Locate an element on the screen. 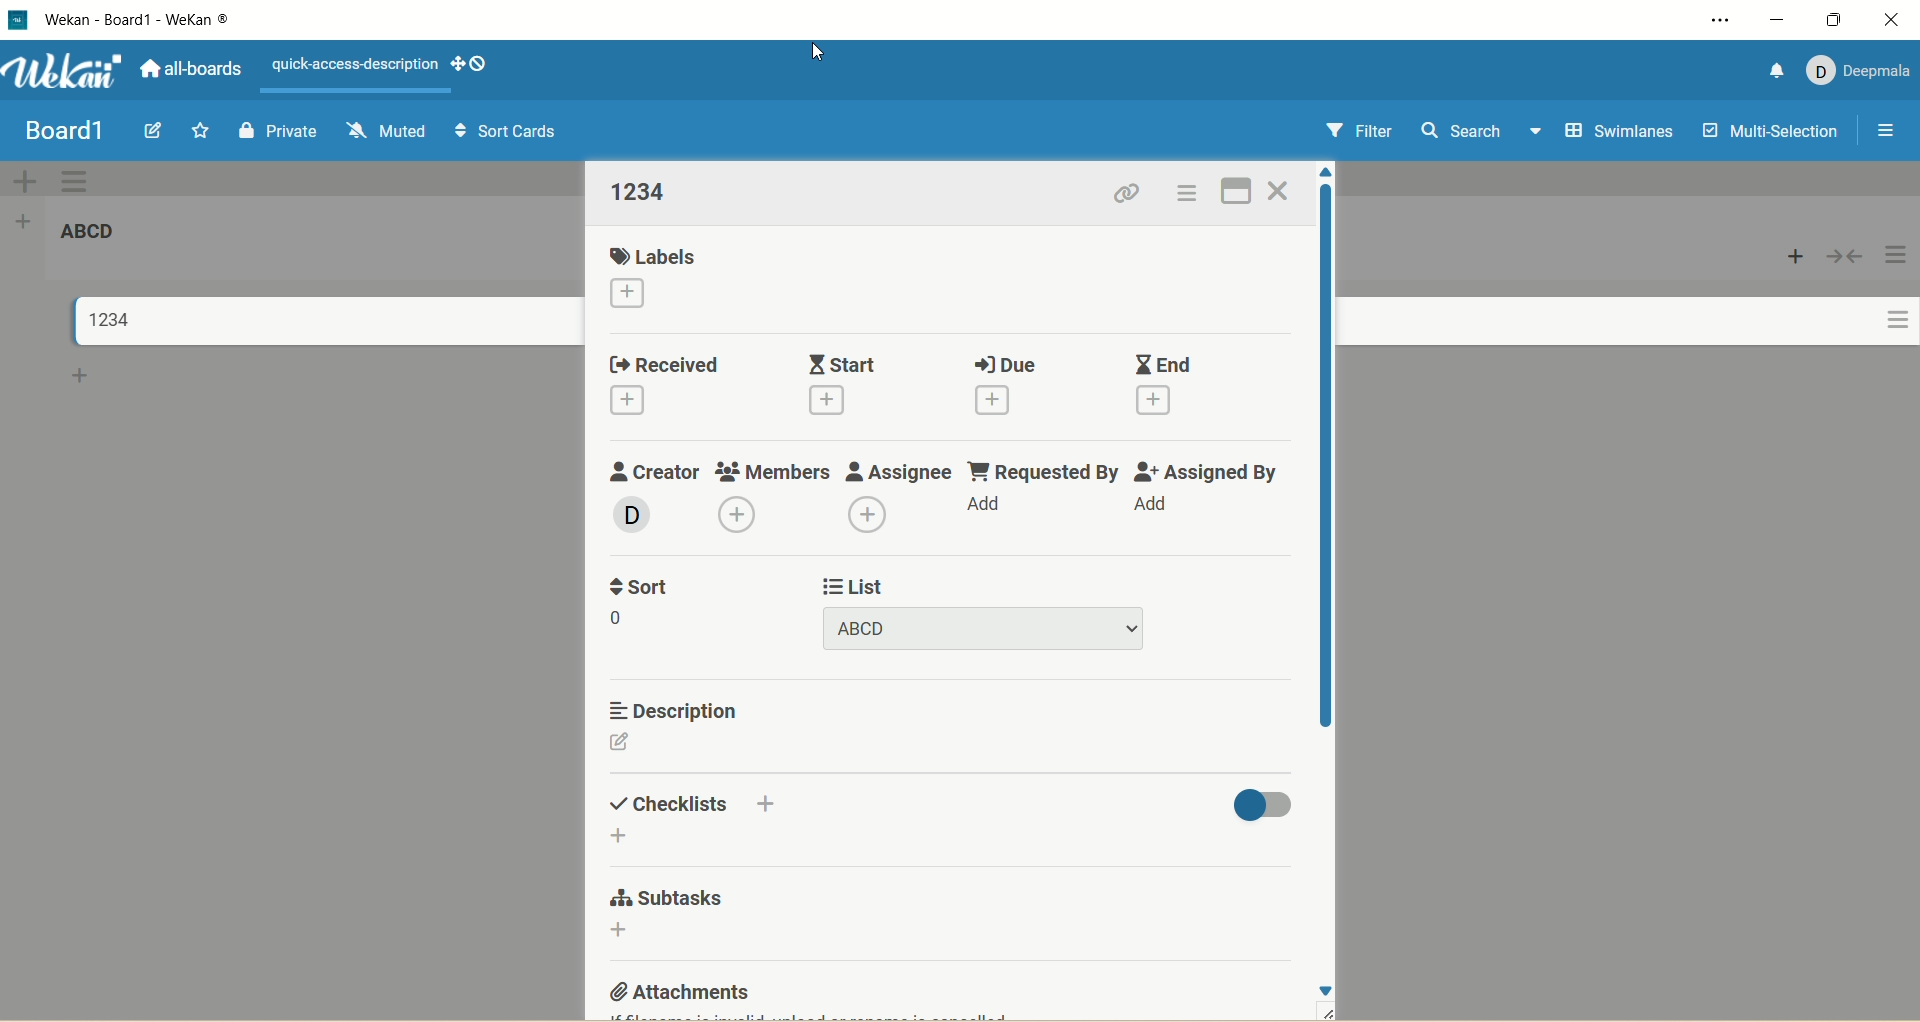 This screenshot has width=1920, height=1022. favorite is located at coordinates (202, 129).